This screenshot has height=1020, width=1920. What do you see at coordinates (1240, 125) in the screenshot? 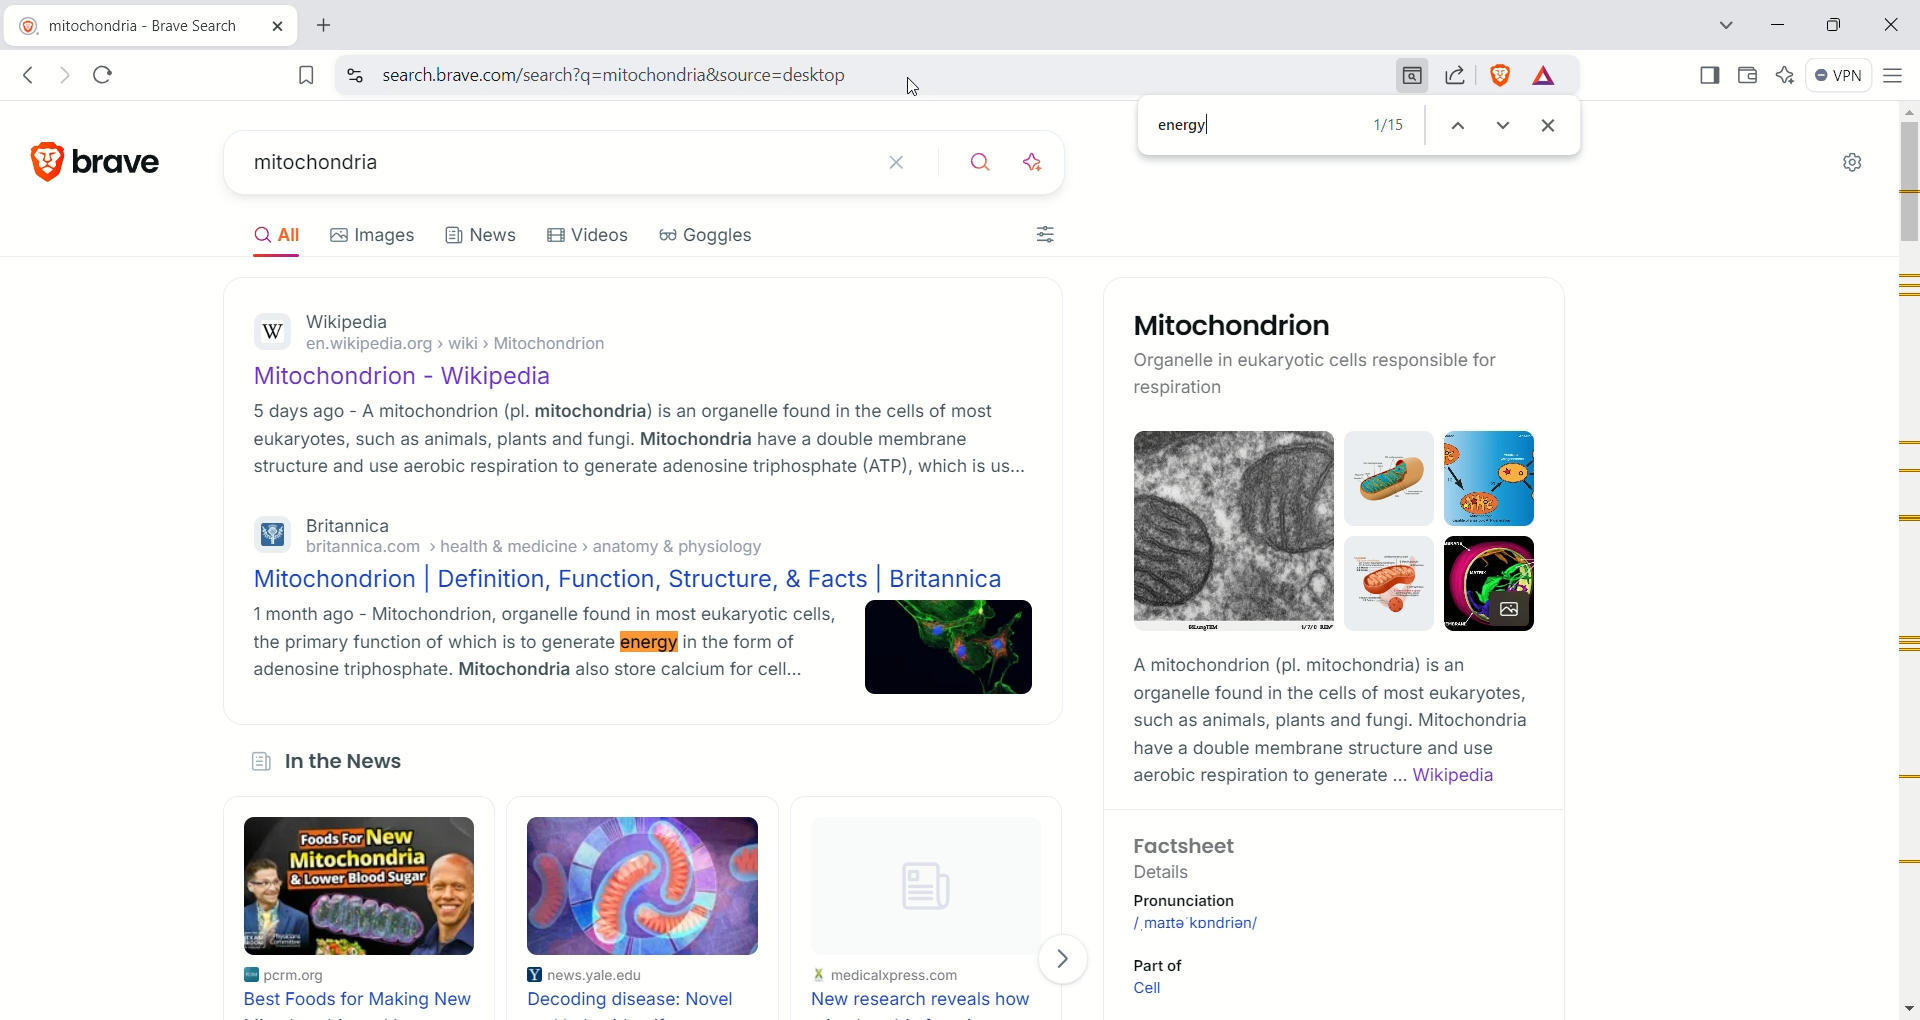
I see `energy` at bounding box center [1240, 125].